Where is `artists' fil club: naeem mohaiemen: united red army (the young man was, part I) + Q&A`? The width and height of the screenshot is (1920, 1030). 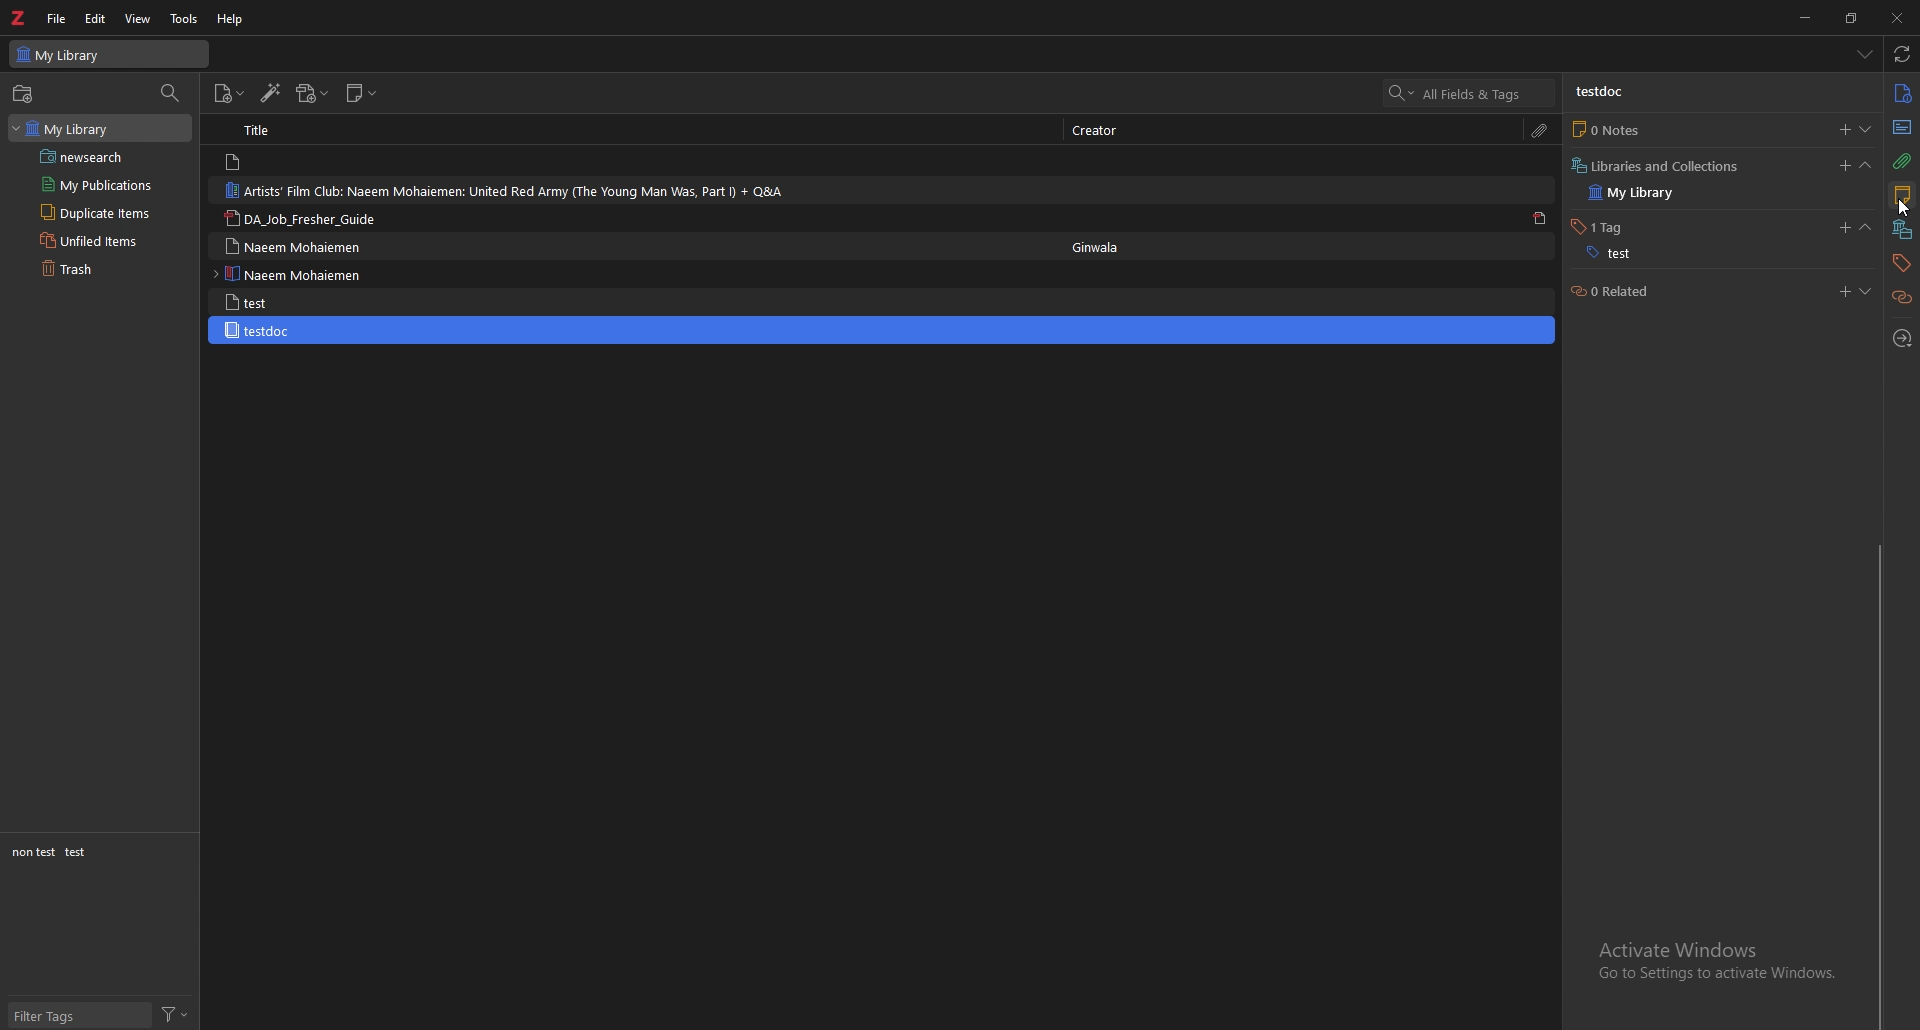 artists' fil club: naeem mohaiemen: united red army (the young man was, part I) + Q&A is located at coordinates (504, 192).